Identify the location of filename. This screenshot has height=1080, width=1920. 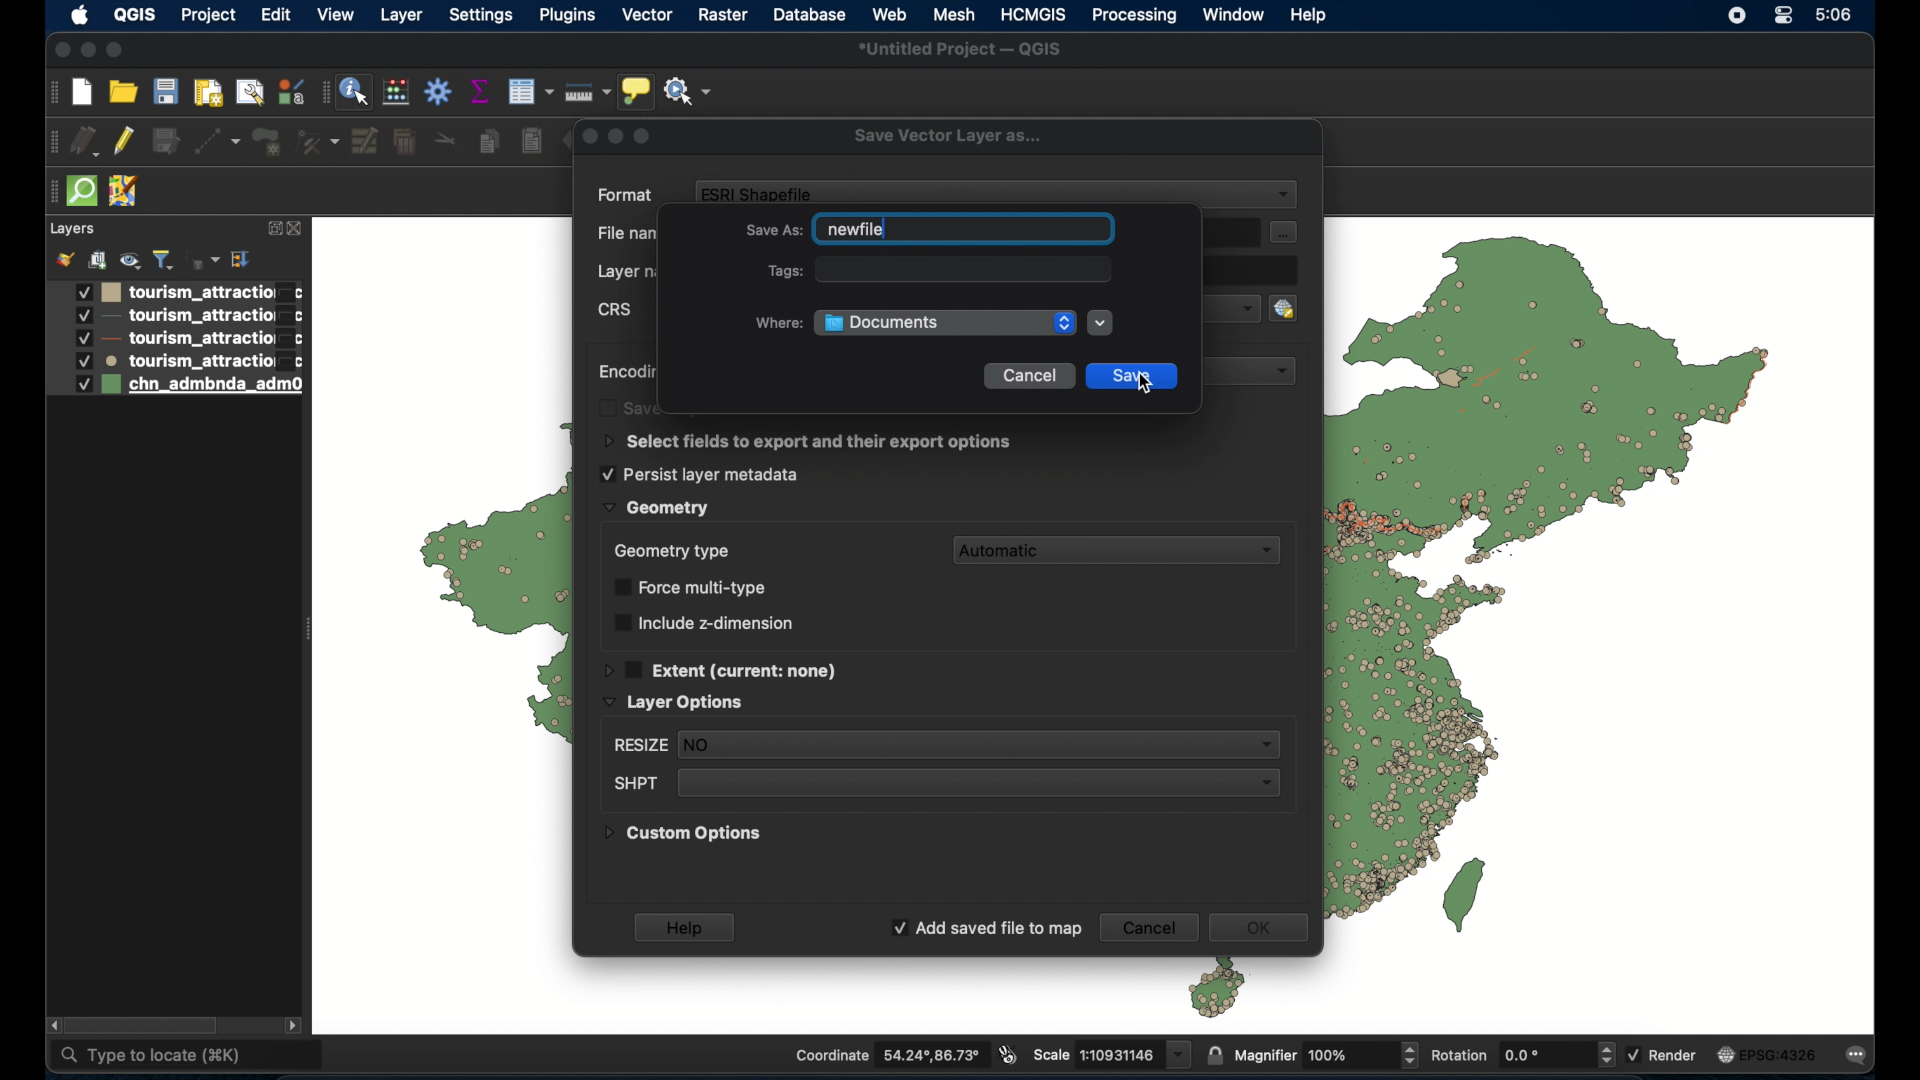
(629, 234).